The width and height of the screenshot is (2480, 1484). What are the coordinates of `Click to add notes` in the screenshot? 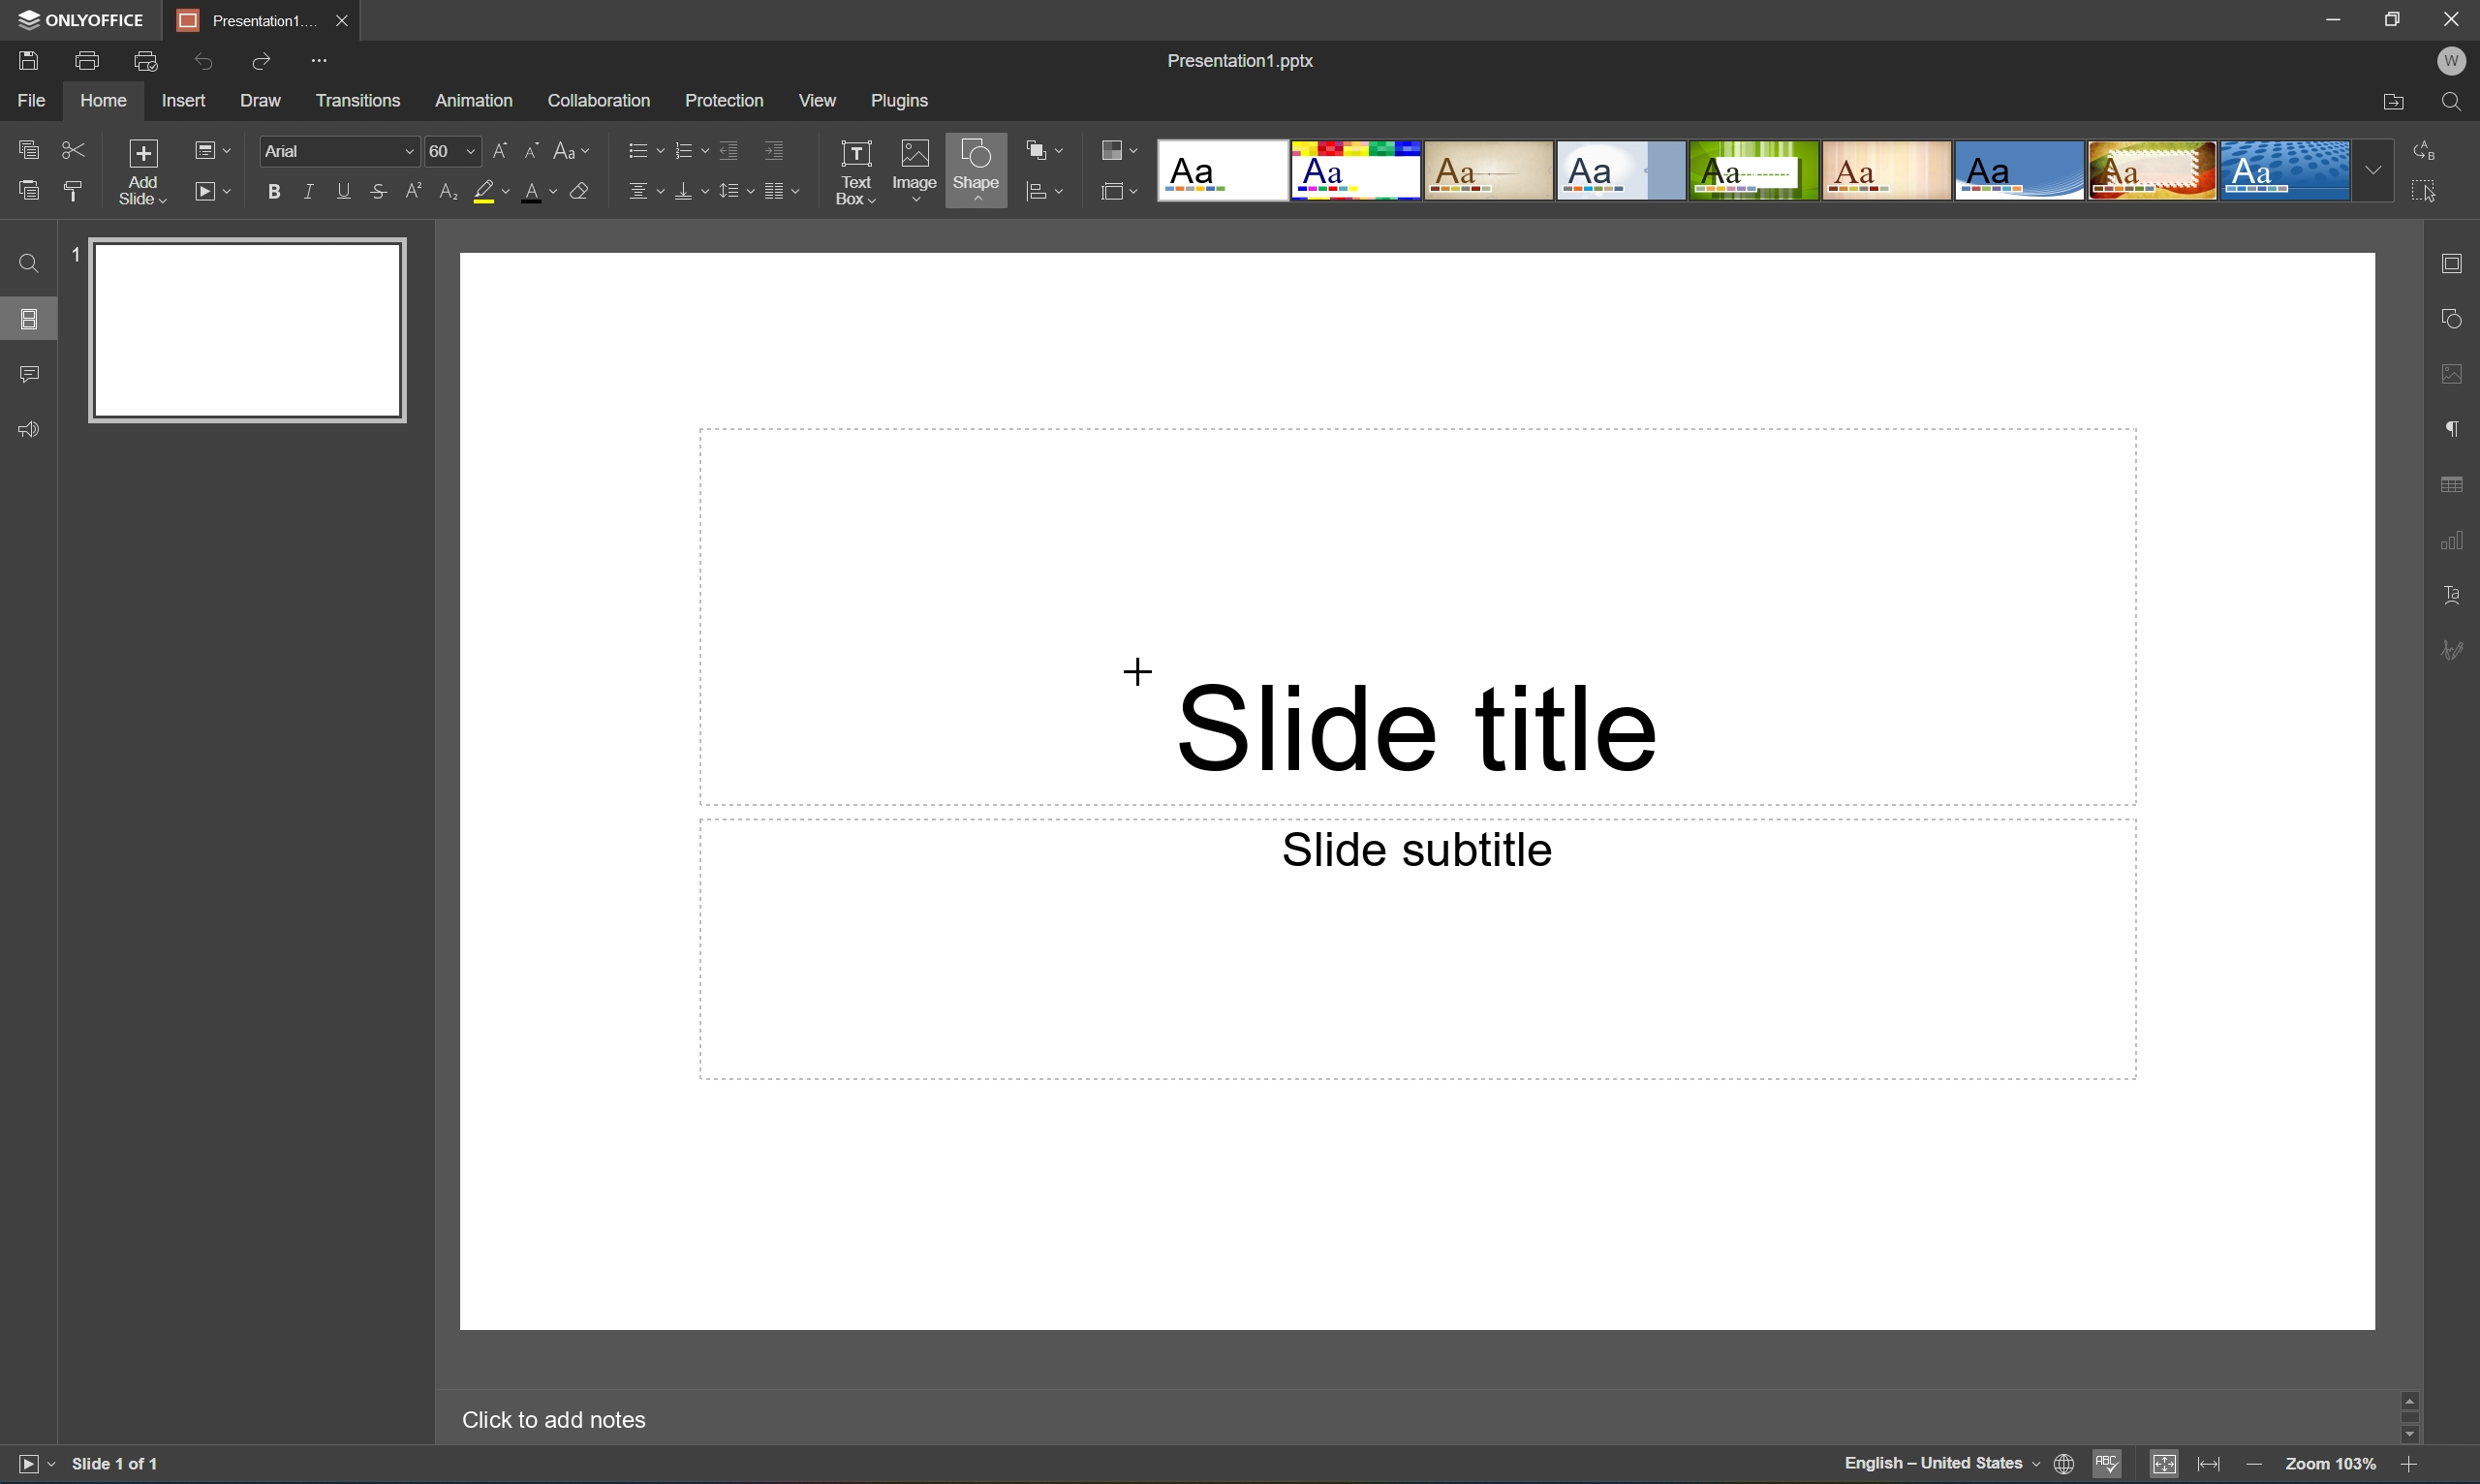 It's located at (547, 1420).